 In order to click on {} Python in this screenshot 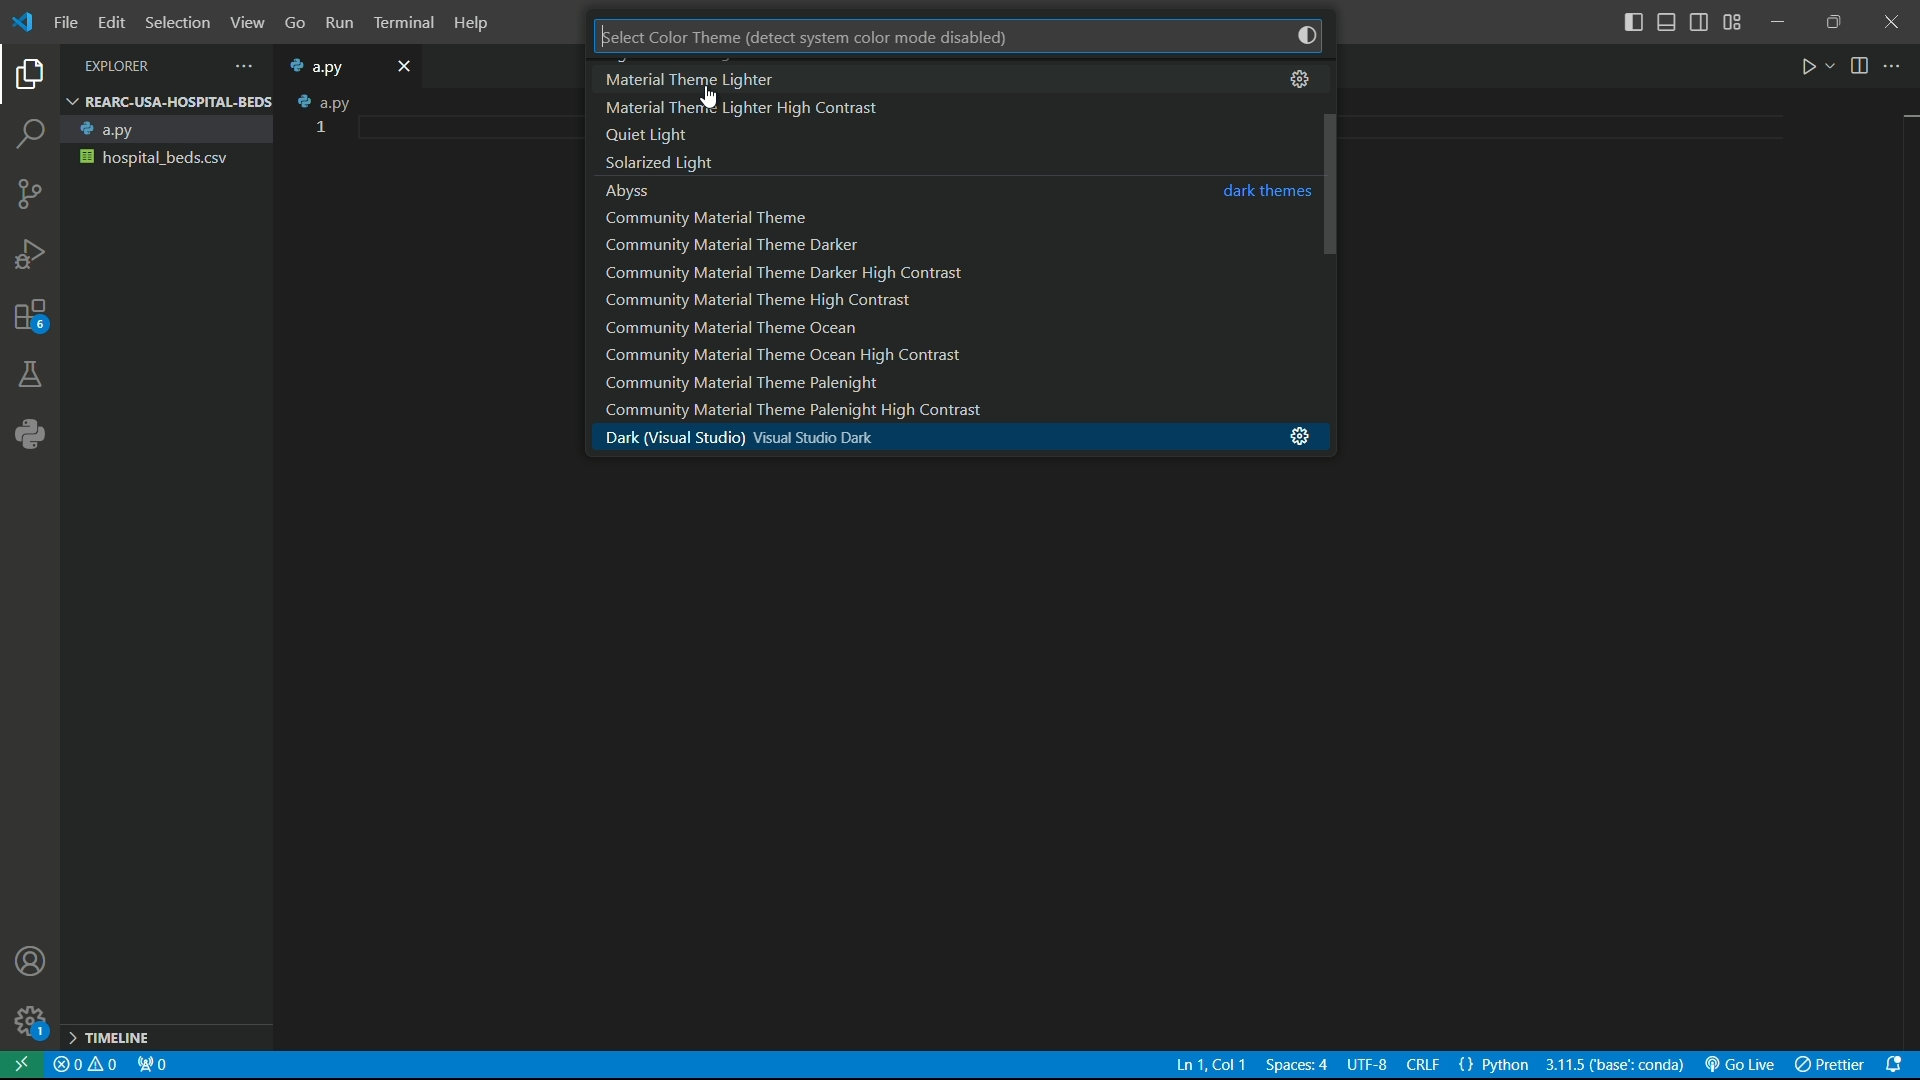, I will do `click(1495, 1065)`.